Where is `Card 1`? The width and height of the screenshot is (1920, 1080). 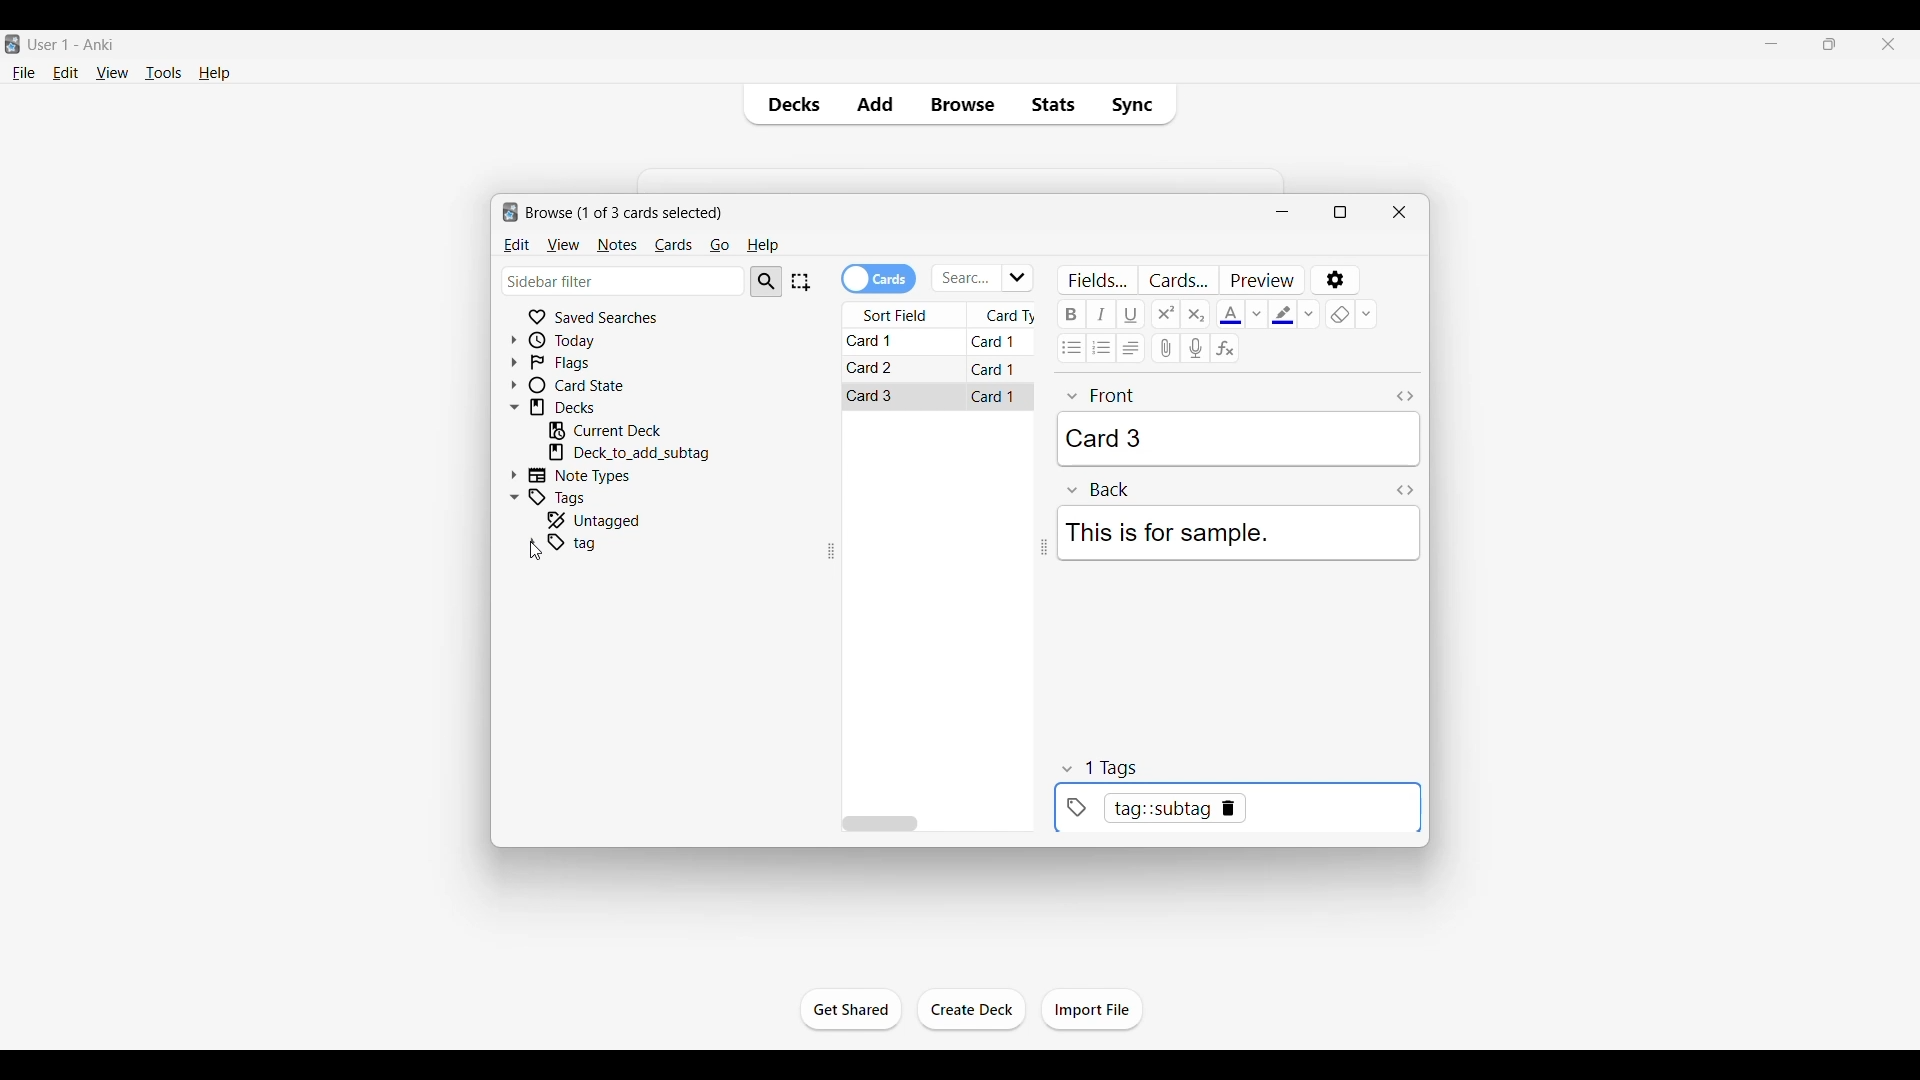 Card 1 is located at coordinates (994, 396).